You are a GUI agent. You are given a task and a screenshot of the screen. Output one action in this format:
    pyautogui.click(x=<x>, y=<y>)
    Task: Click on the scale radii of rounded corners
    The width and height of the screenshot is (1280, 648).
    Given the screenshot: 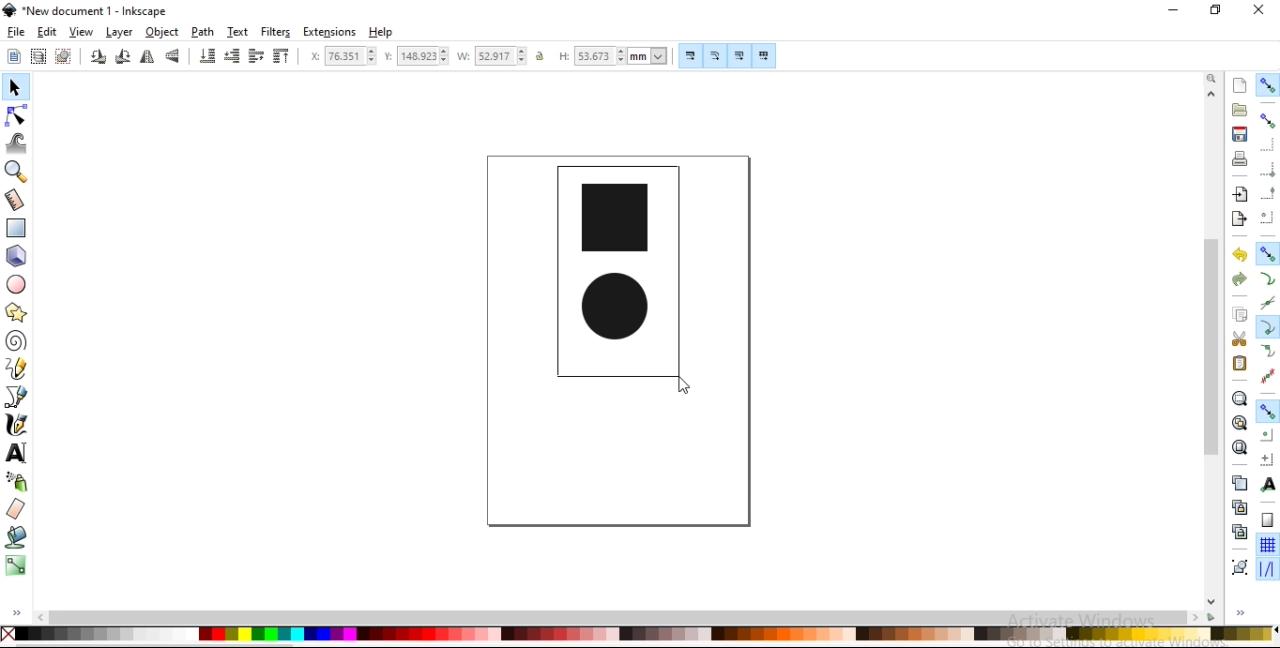 What is the action you would take?
    pyautogui.click(x=716, y=57)
    